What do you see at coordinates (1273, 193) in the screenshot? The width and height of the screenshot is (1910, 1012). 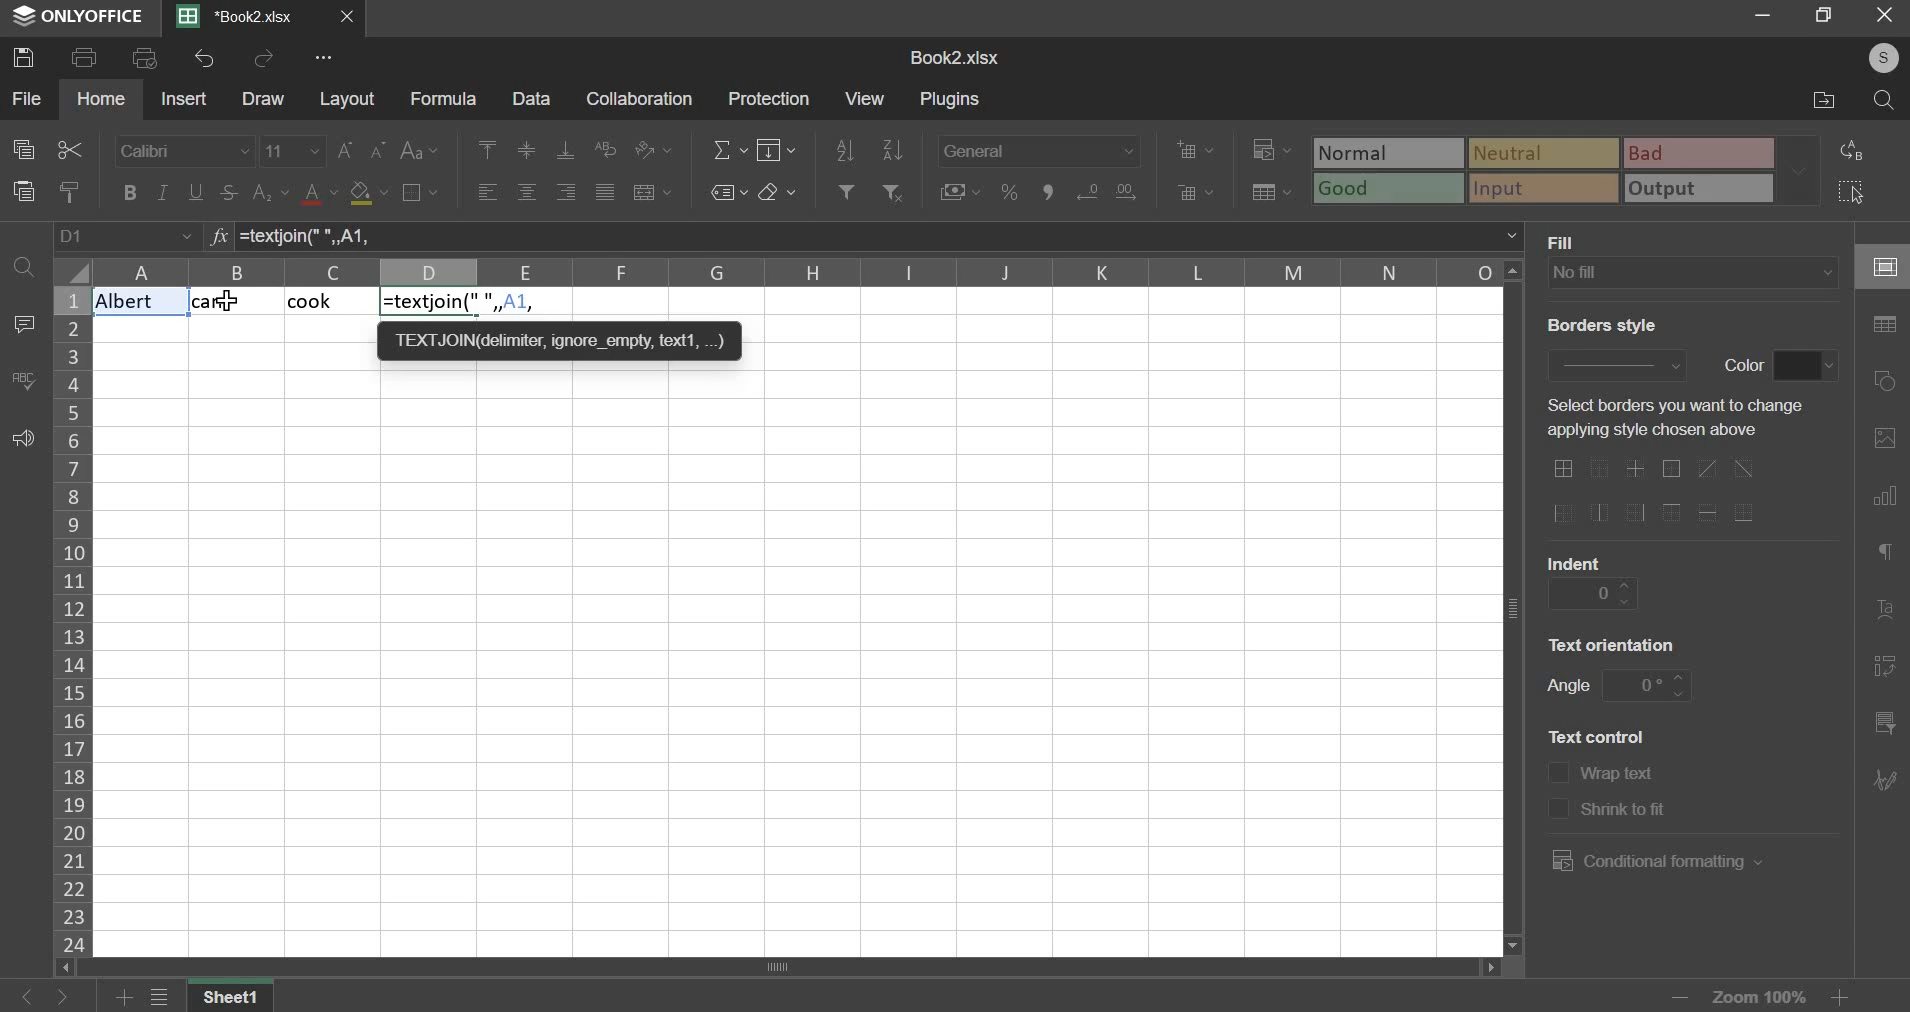 I see `save as table` at bounding box center [1273, 193].